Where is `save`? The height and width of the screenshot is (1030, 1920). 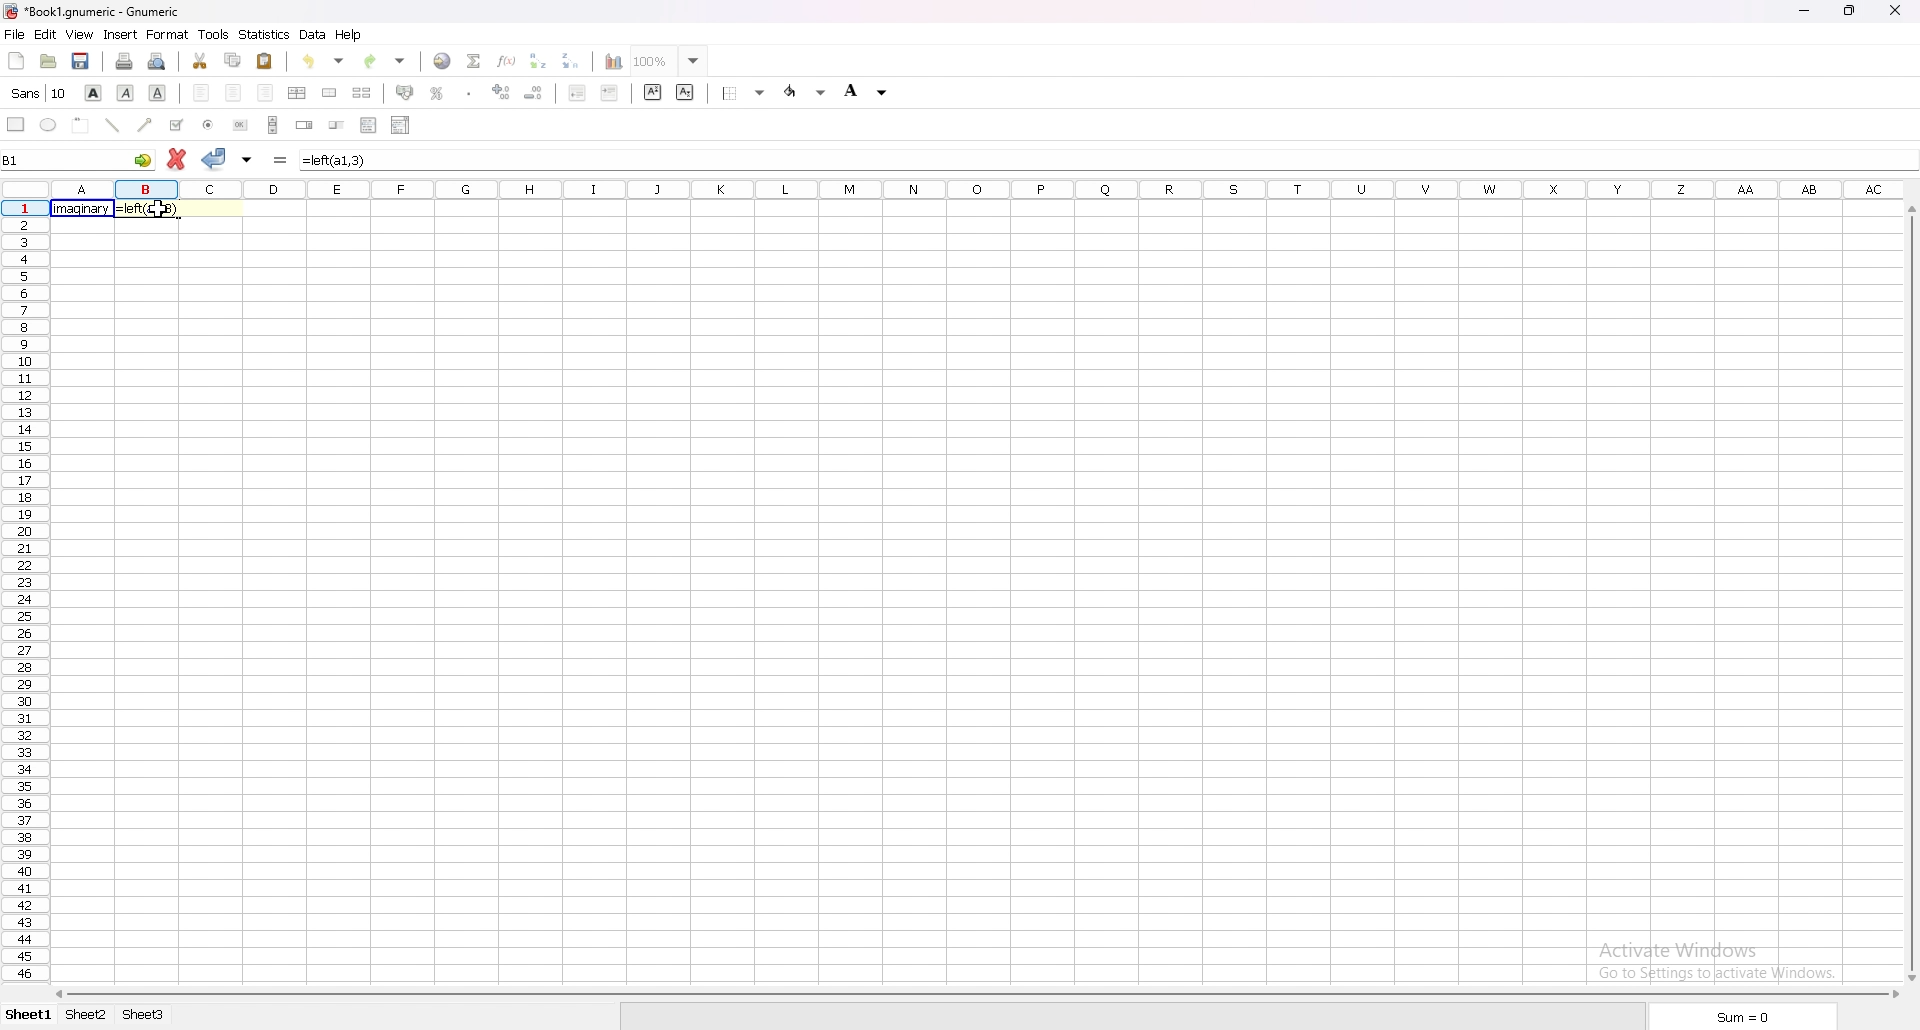 save is located at coordinates (81, 62).